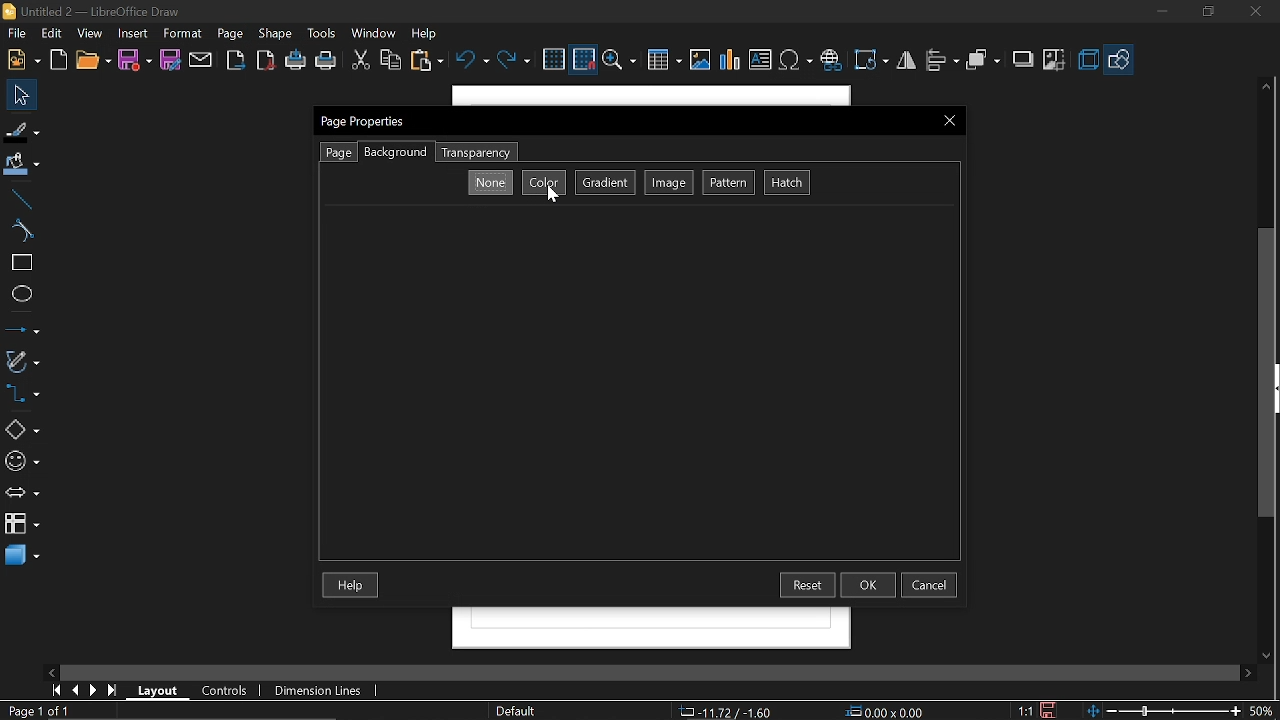 The width and height of the screenshot is (1280, 720). Describe the element at coordinates (19, 200) in the screenshot. I see `Line` at that location.